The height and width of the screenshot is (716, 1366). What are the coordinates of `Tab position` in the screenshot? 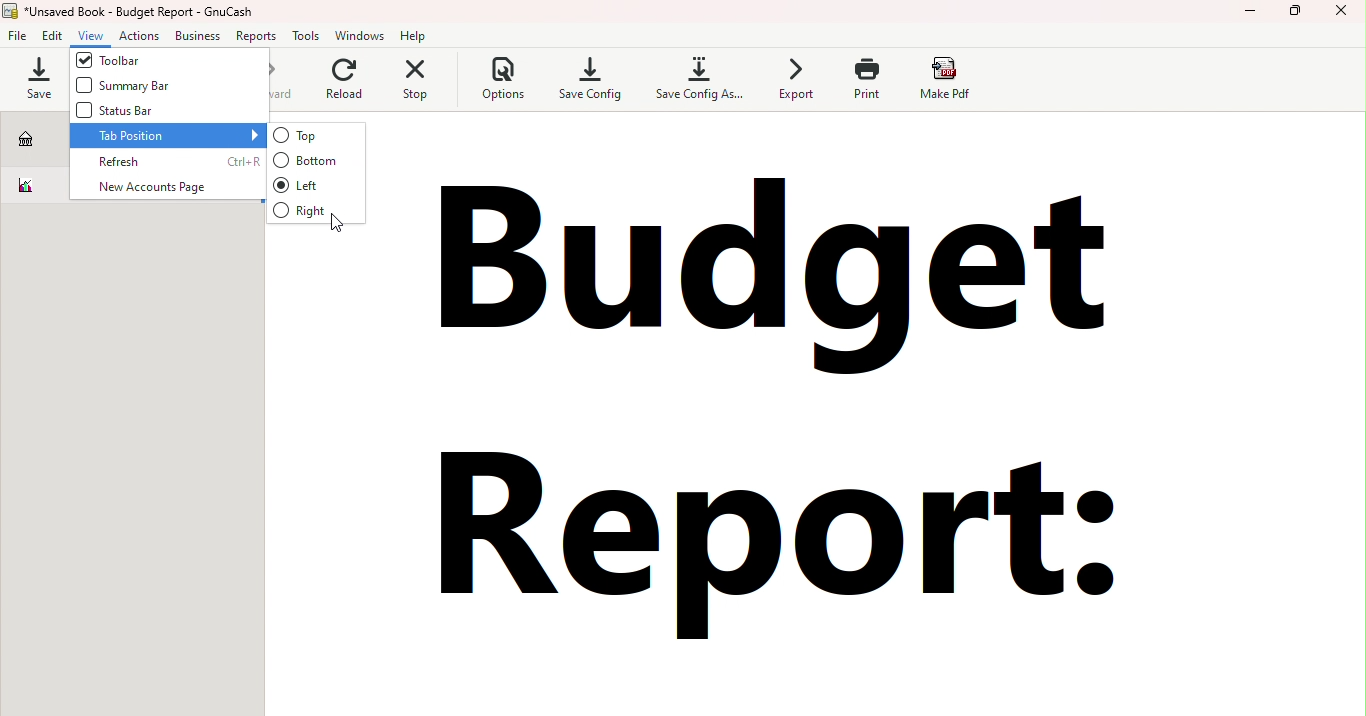 It's located at (166, 136).